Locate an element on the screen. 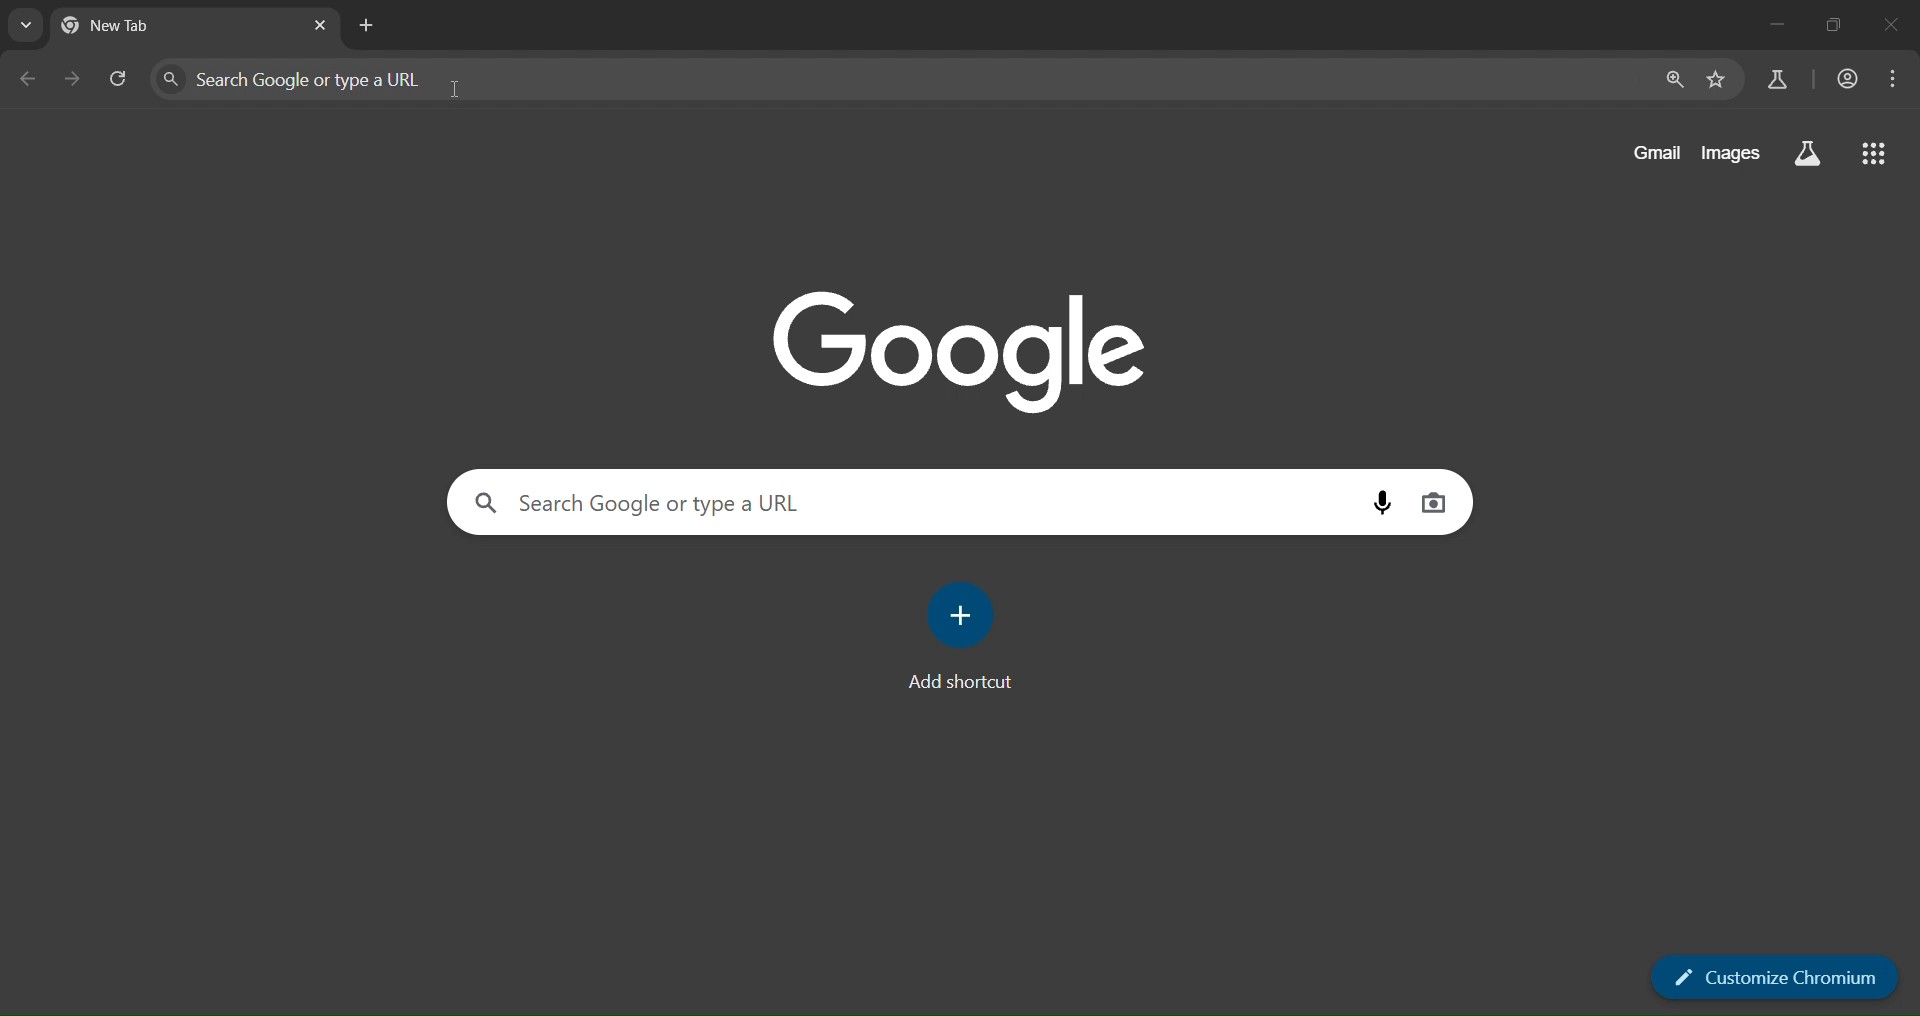 This screenshot has width=1920, height=1016. google is located at coordinates (962, 350).